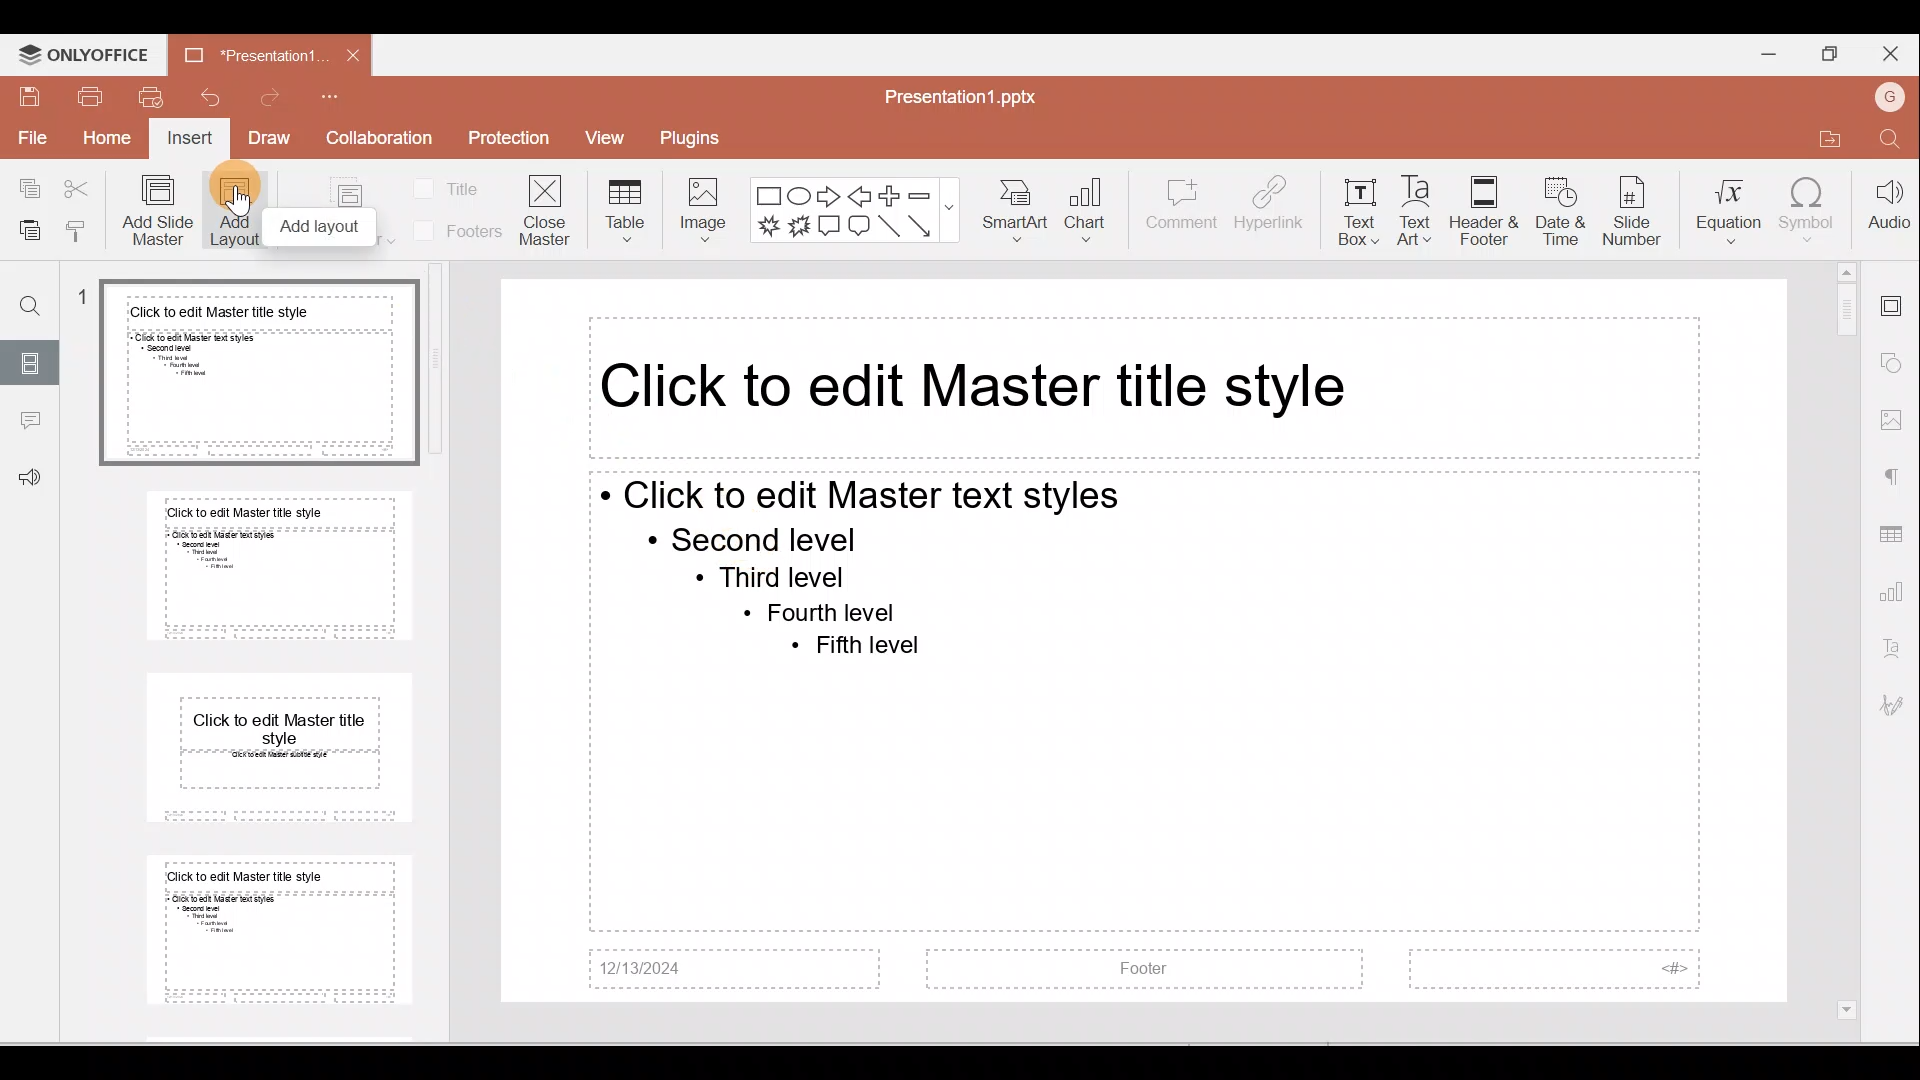 Image resolution: width=1920 pixels, height=1080 pixels. Describe the element at coordinates (708, 139) in the screenshot. I see `Plugins` at that location.